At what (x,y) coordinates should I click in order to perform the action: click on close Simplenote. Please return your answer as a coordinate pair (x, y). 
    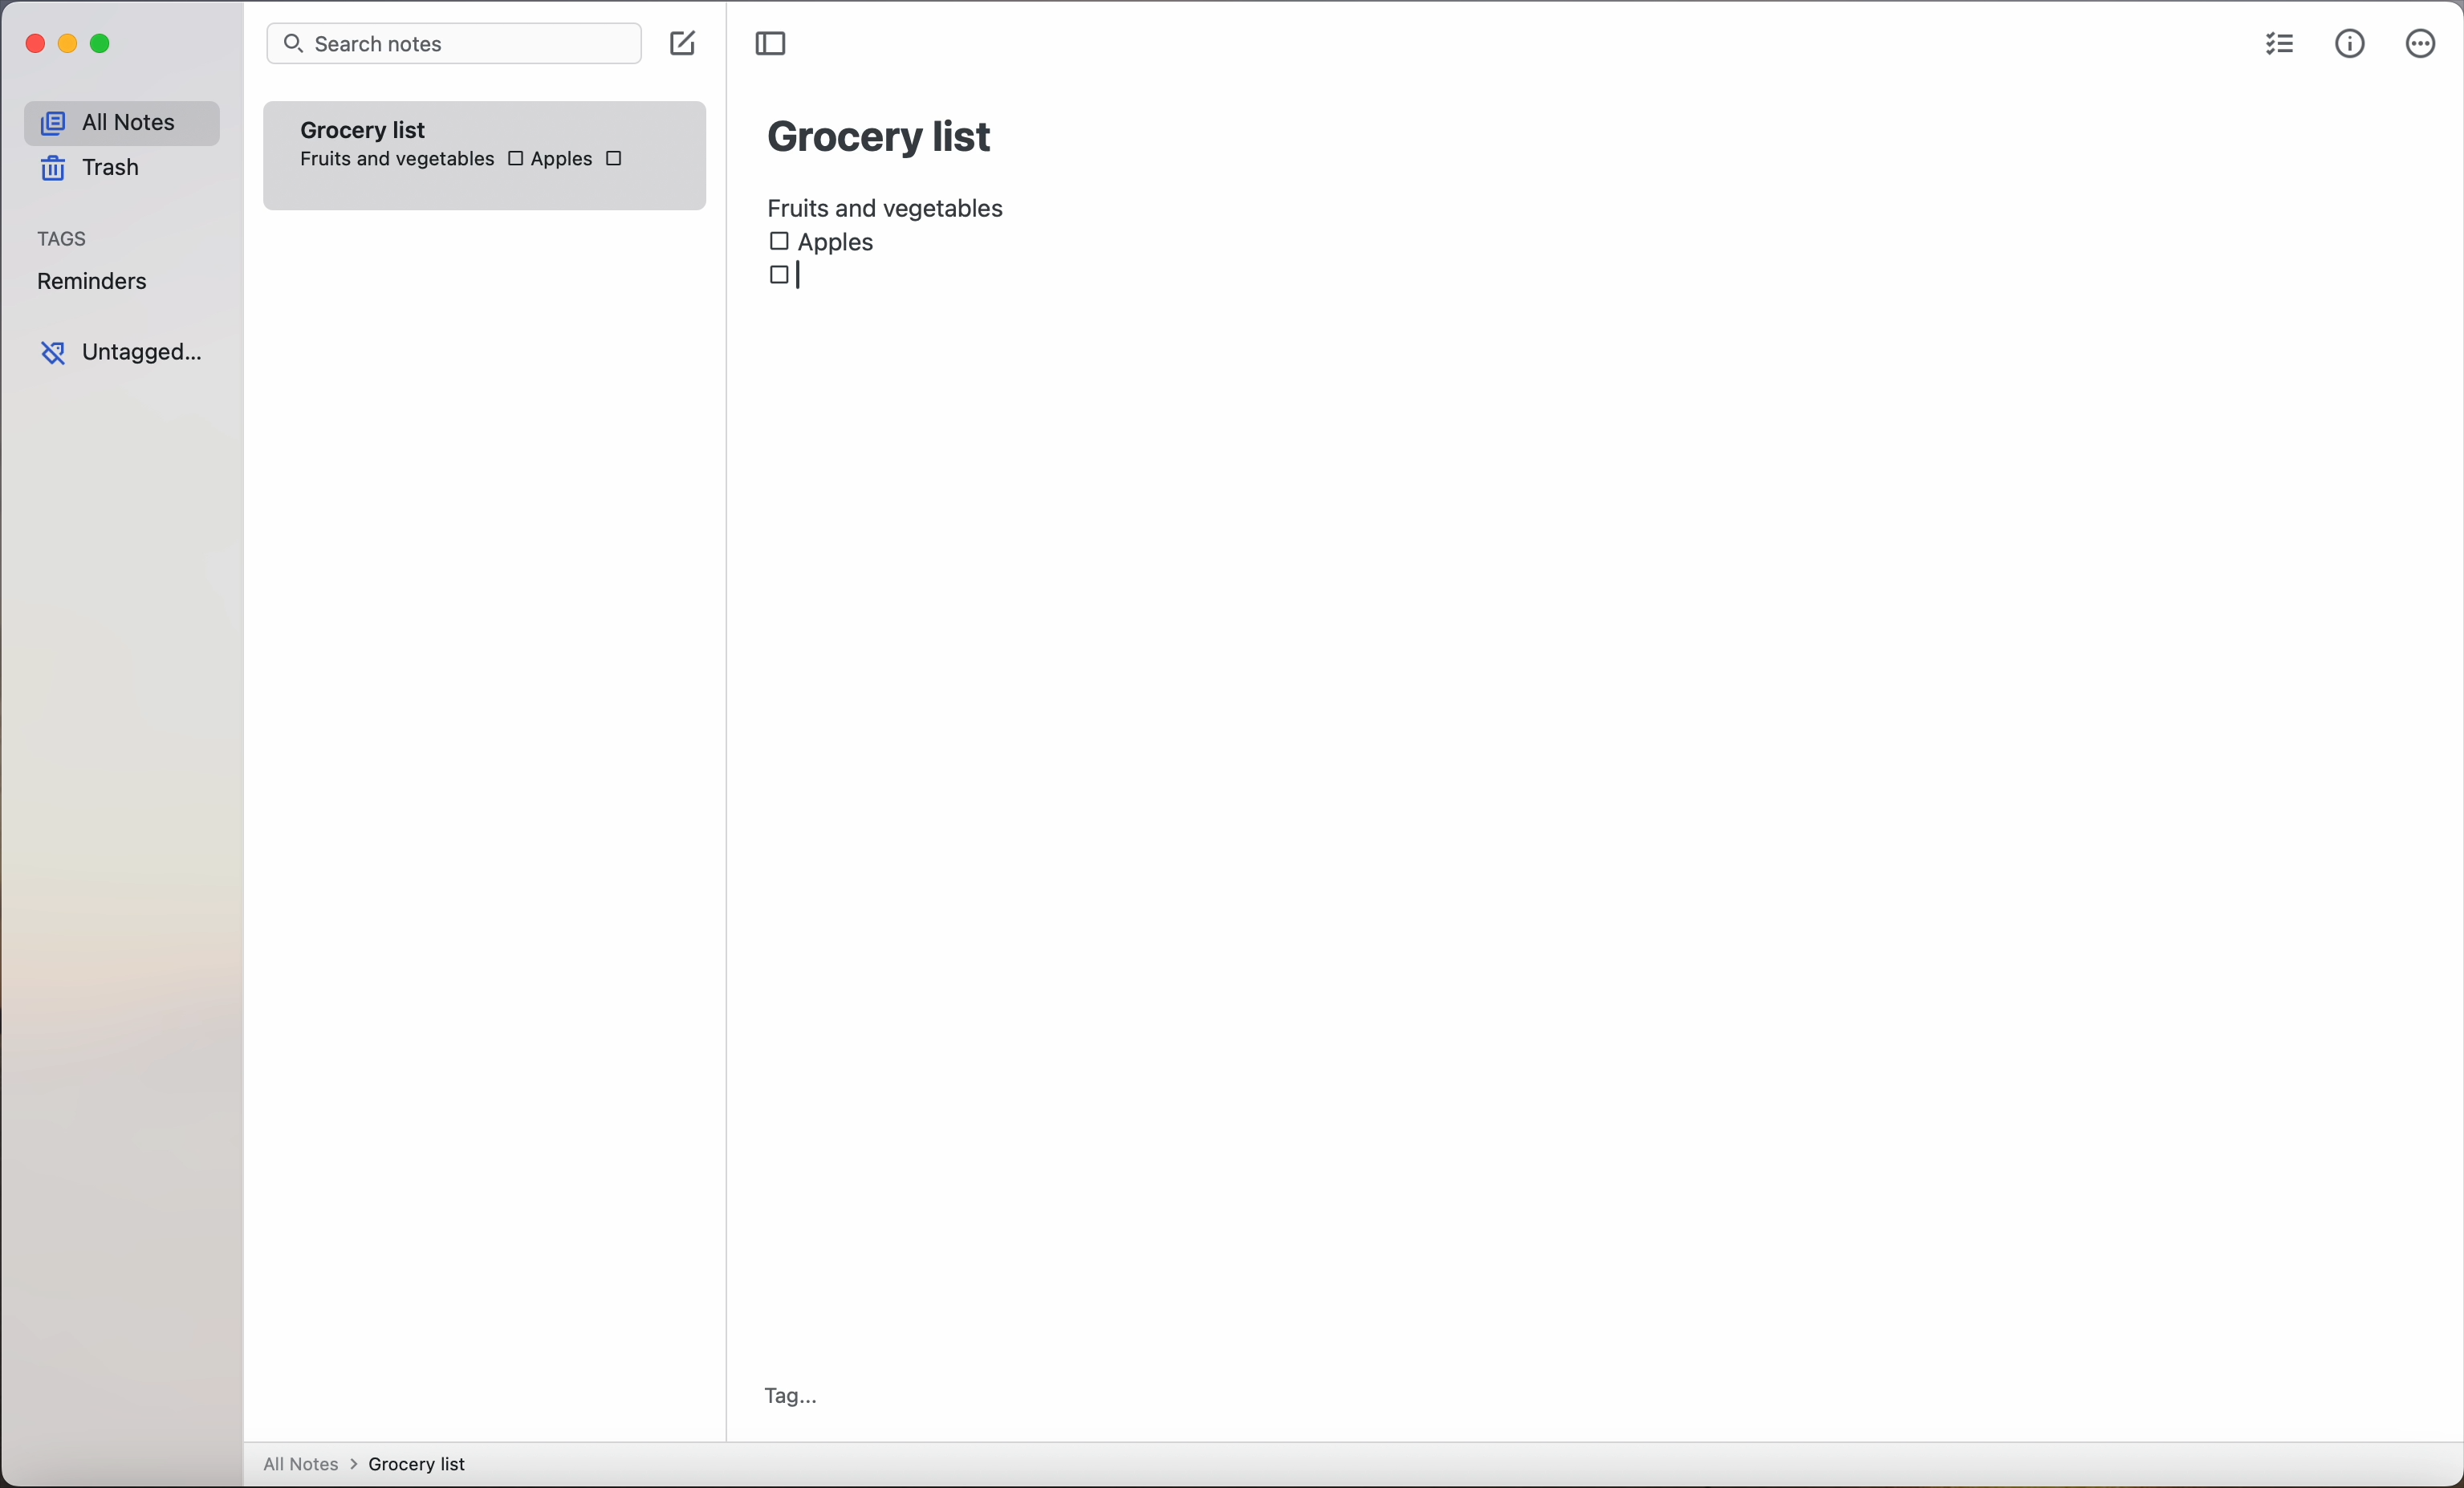
    Looking at the image, I should click on (34, 45).